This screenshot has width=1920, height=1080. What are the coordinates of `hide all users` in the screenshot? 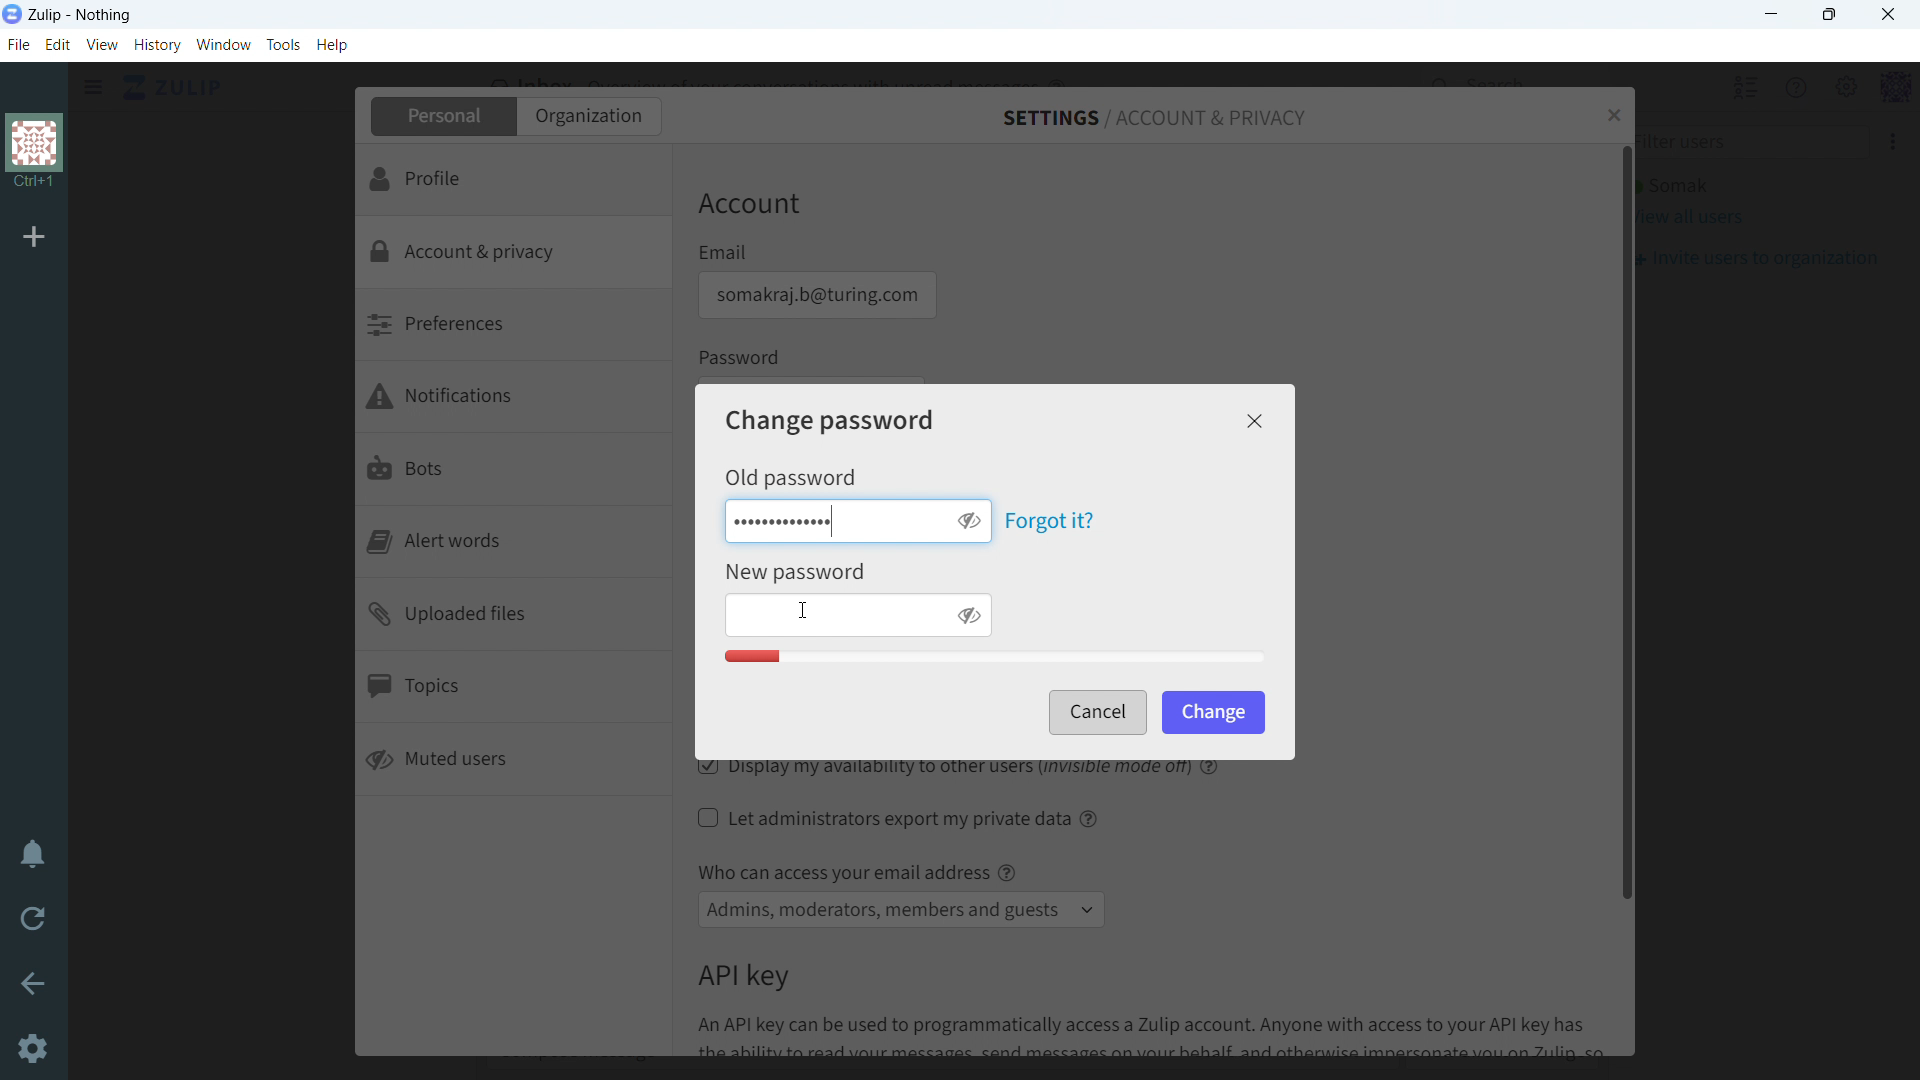 It's located at (1743, 86).